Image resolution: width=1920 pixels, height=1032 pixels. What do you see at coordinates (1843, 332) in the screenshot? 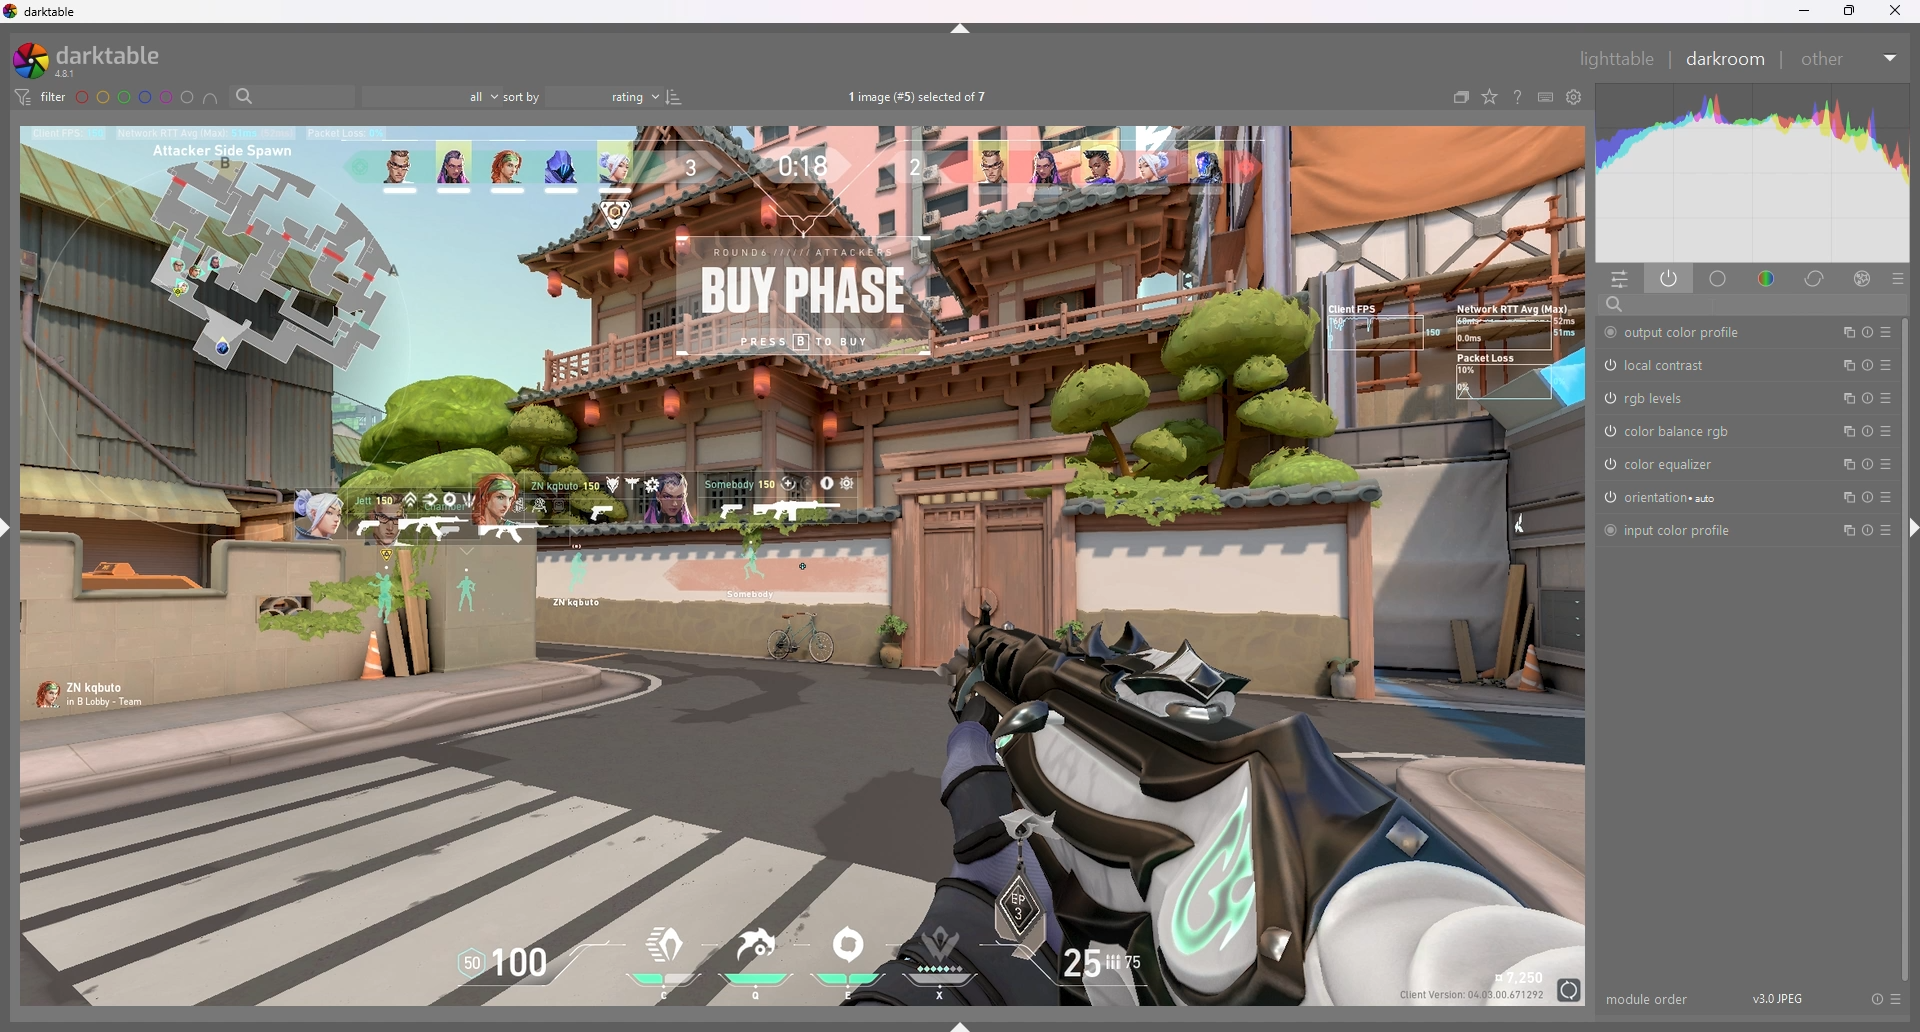
I see `multiple instances action` at bounding box center [1843, 332].